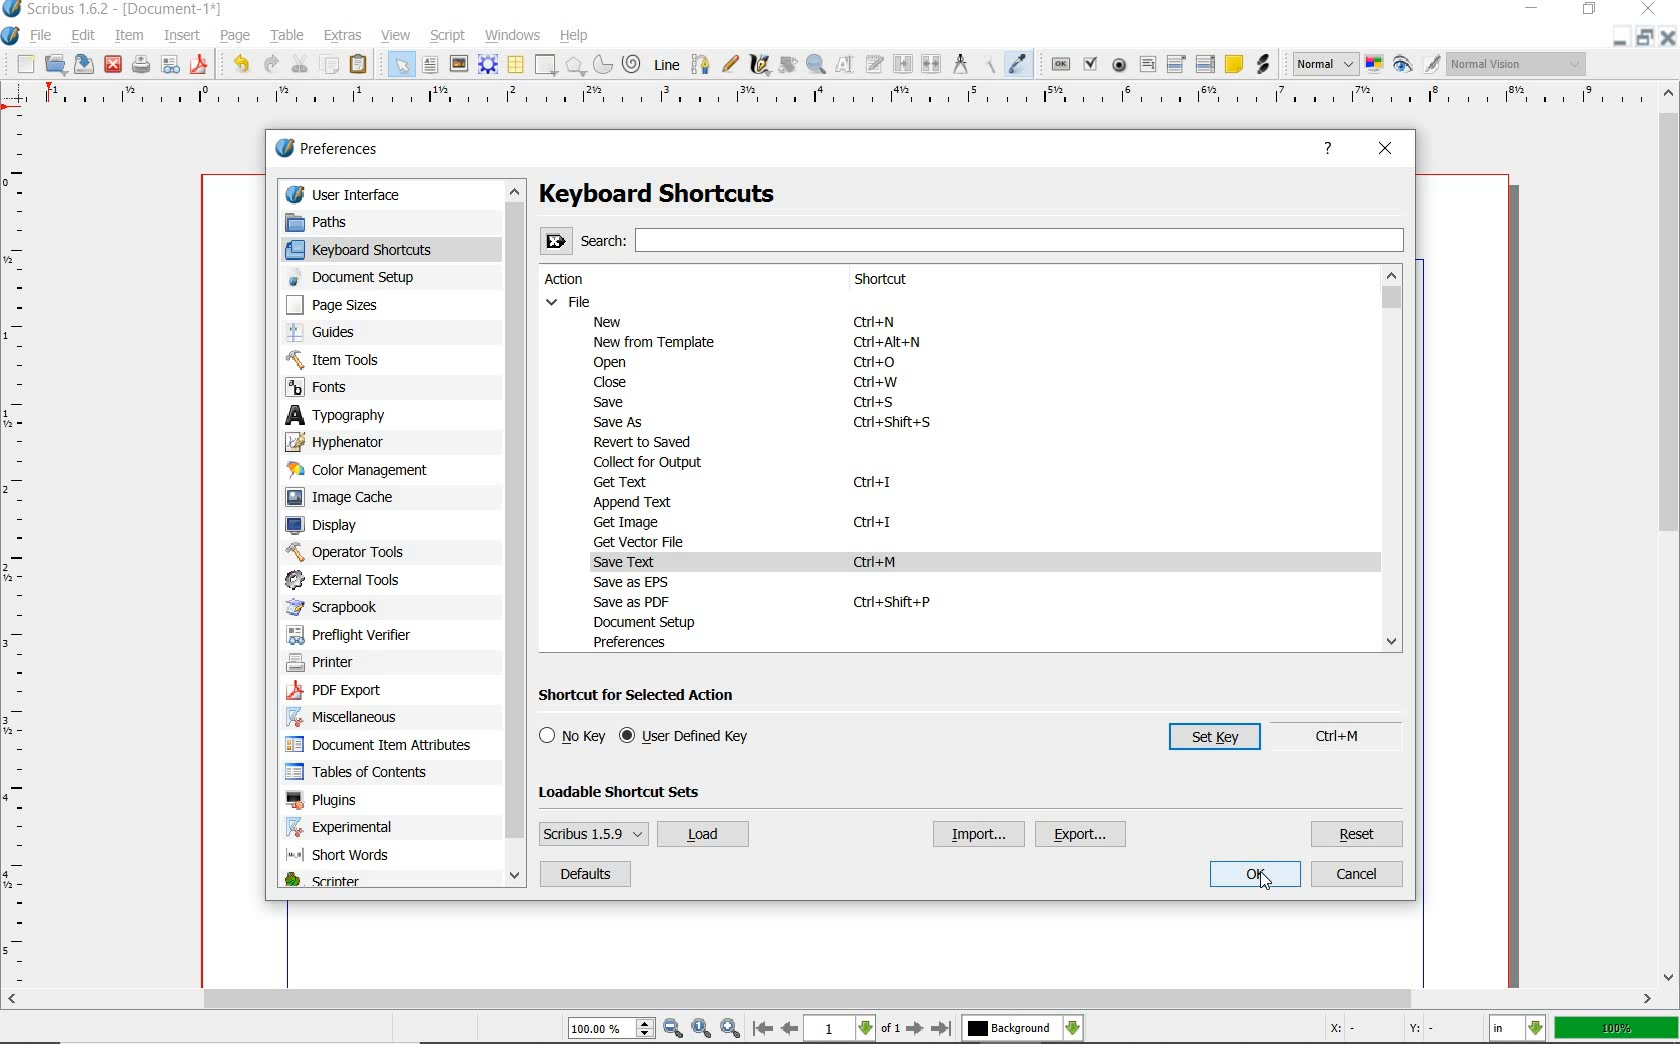 The image size is (1680, 1044). I want to click on unlink text frames, so click(931, 64).